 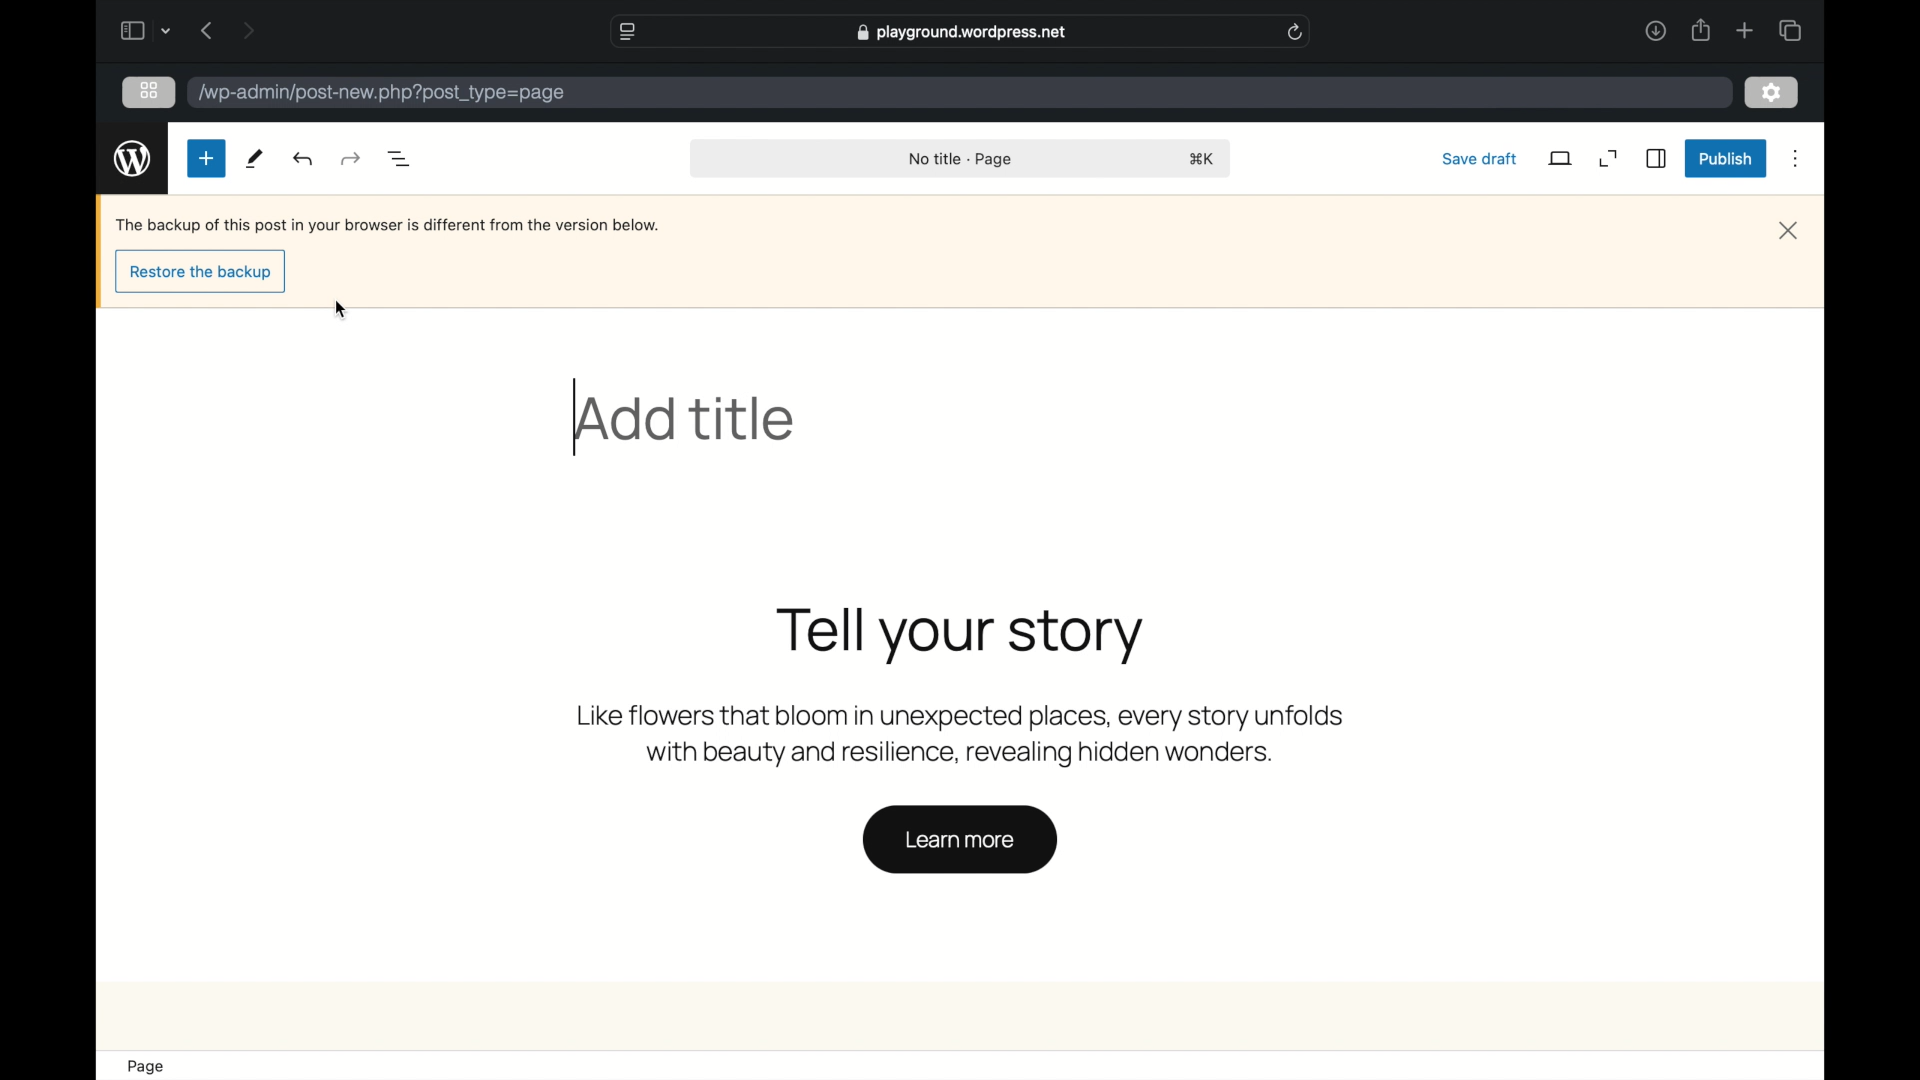 I want to click on share, so click(x=1702, y=31).